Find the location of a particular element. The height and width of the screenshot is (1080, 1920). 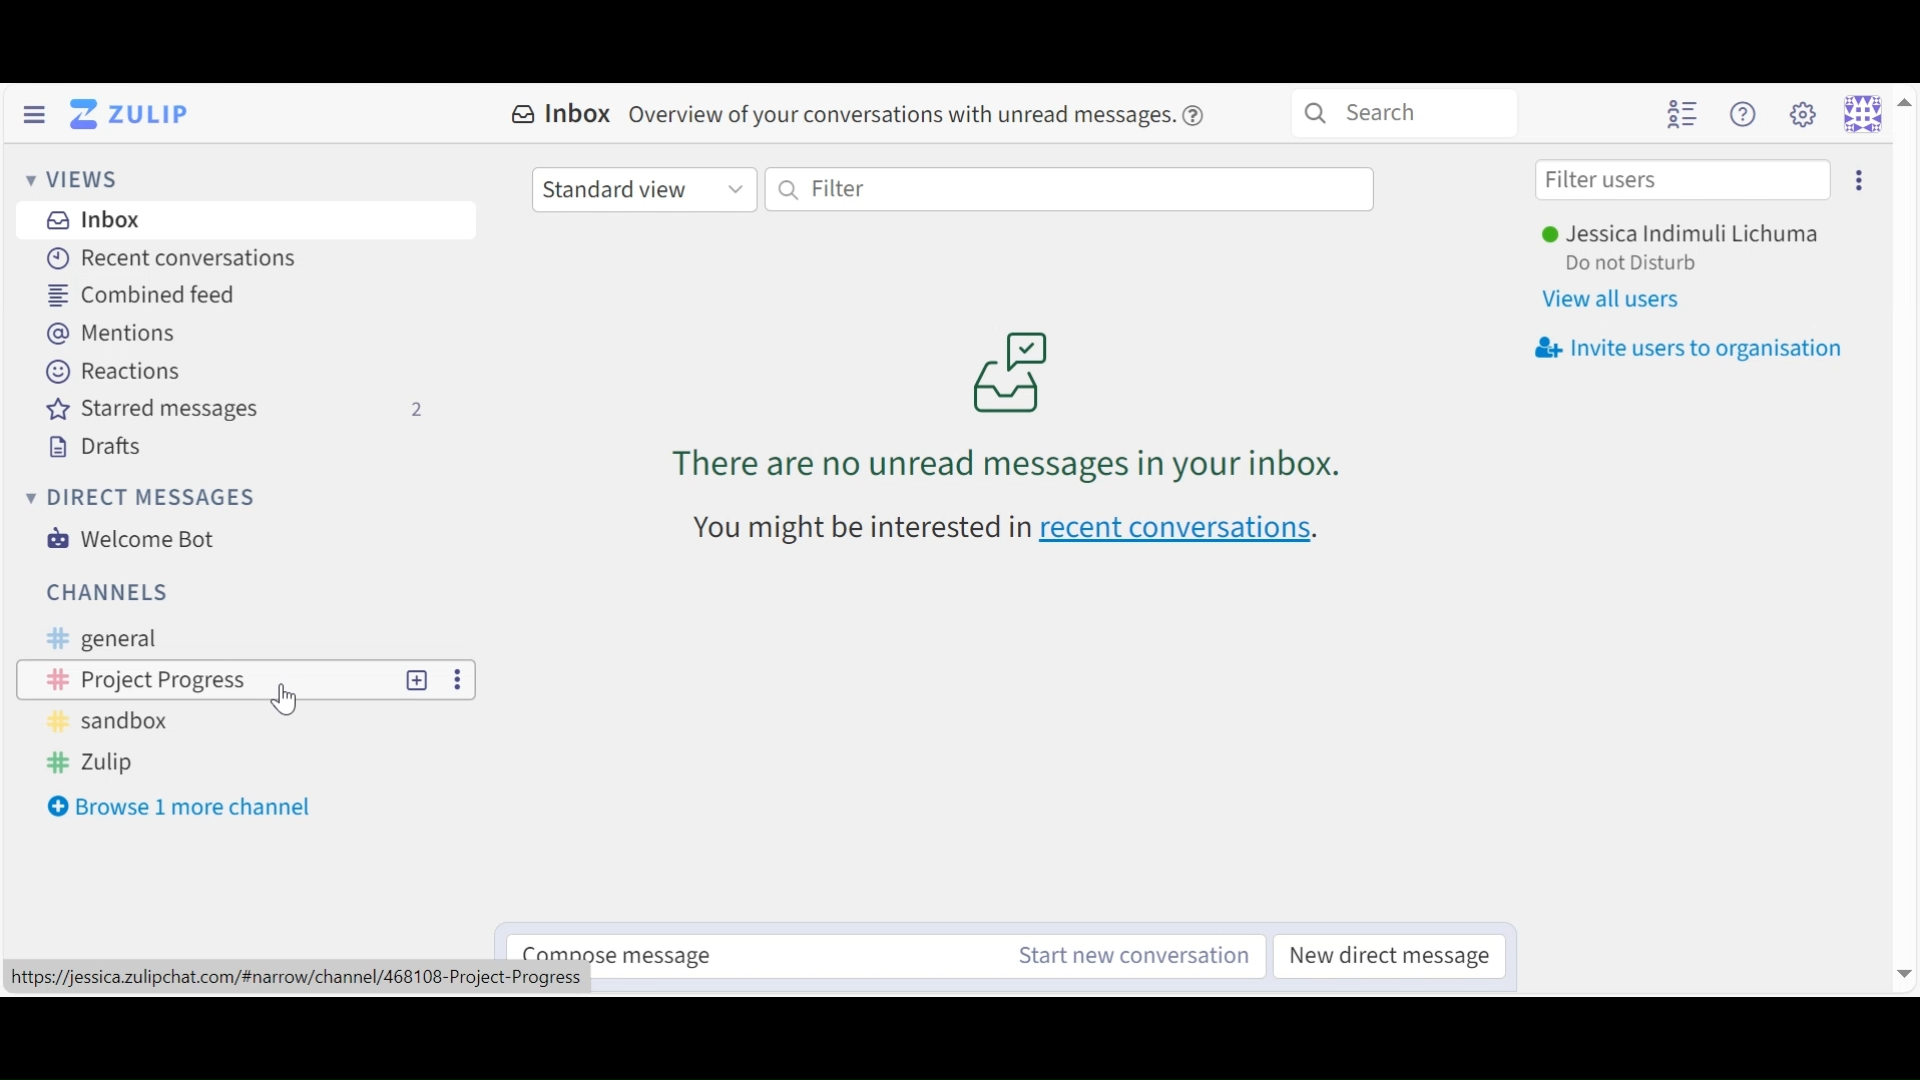

# Zulip is located at coordinates (96, 765).